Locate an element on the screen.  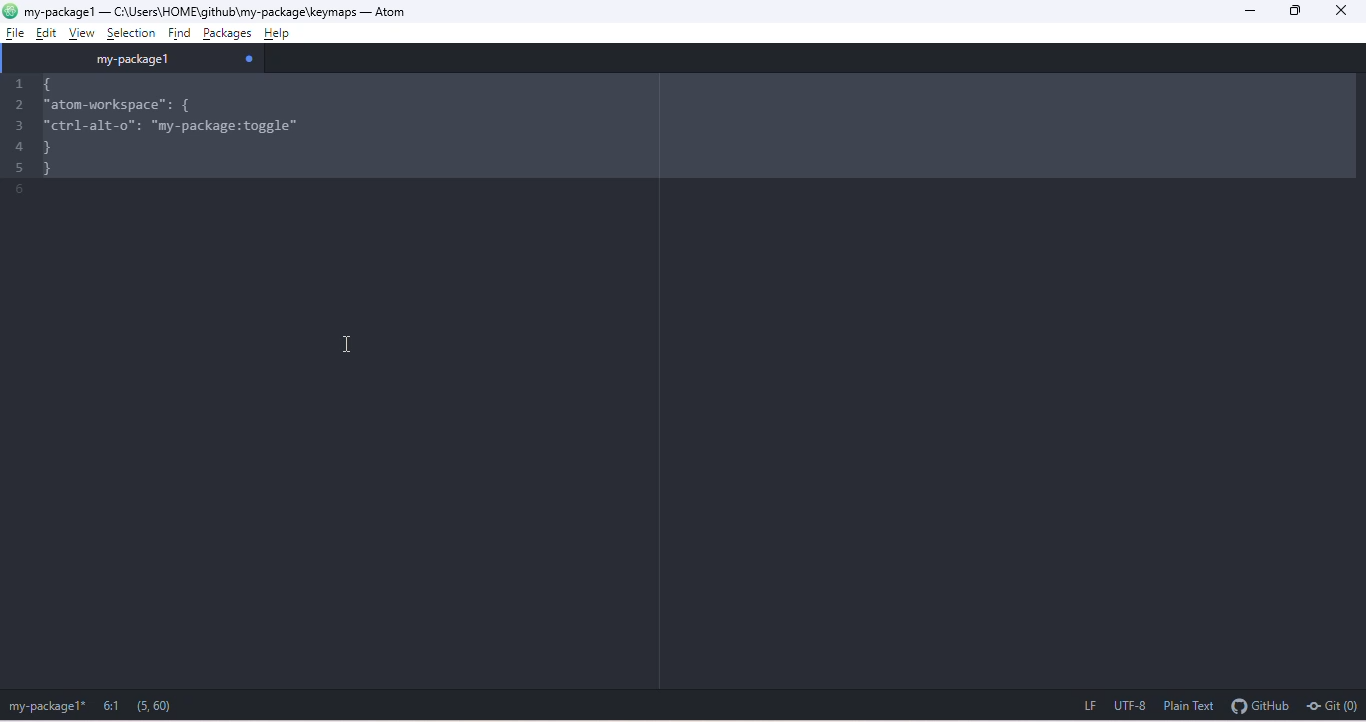
6:1 is located at coordinates (110, 706).